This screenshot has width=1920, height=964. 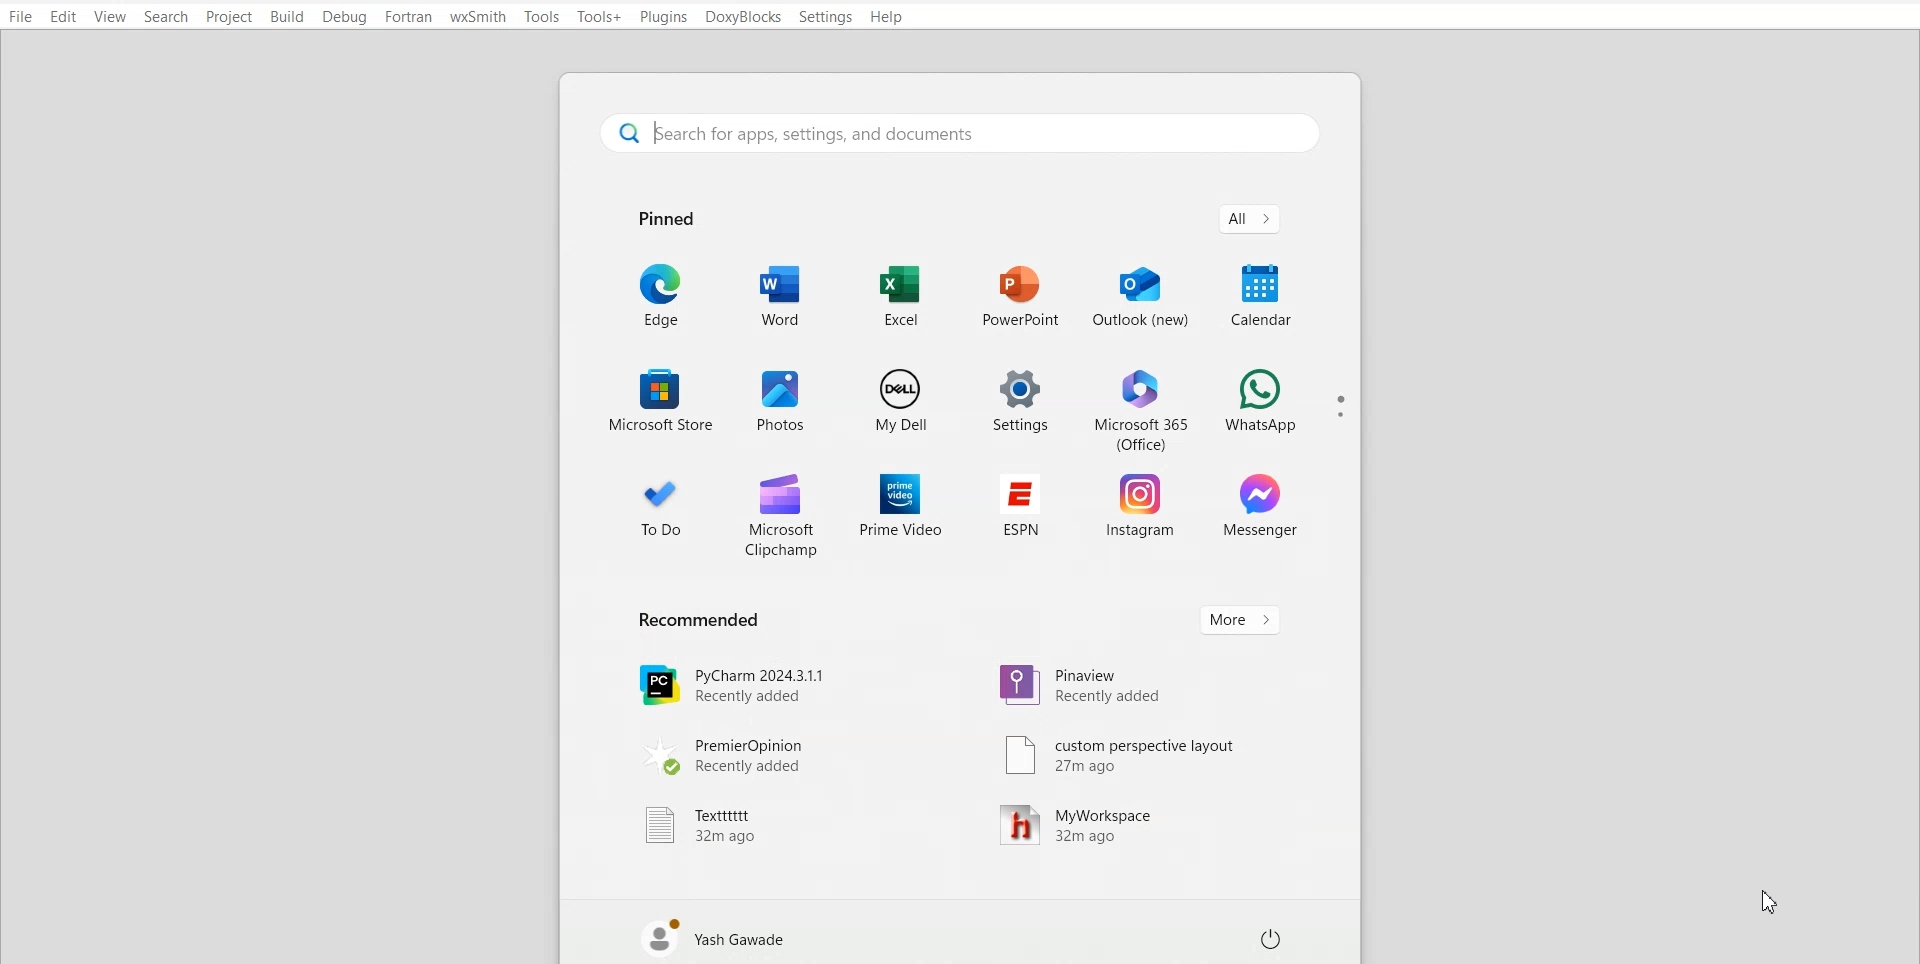 I want to click on Custom perspective layout, so click(x=1122, y=755).